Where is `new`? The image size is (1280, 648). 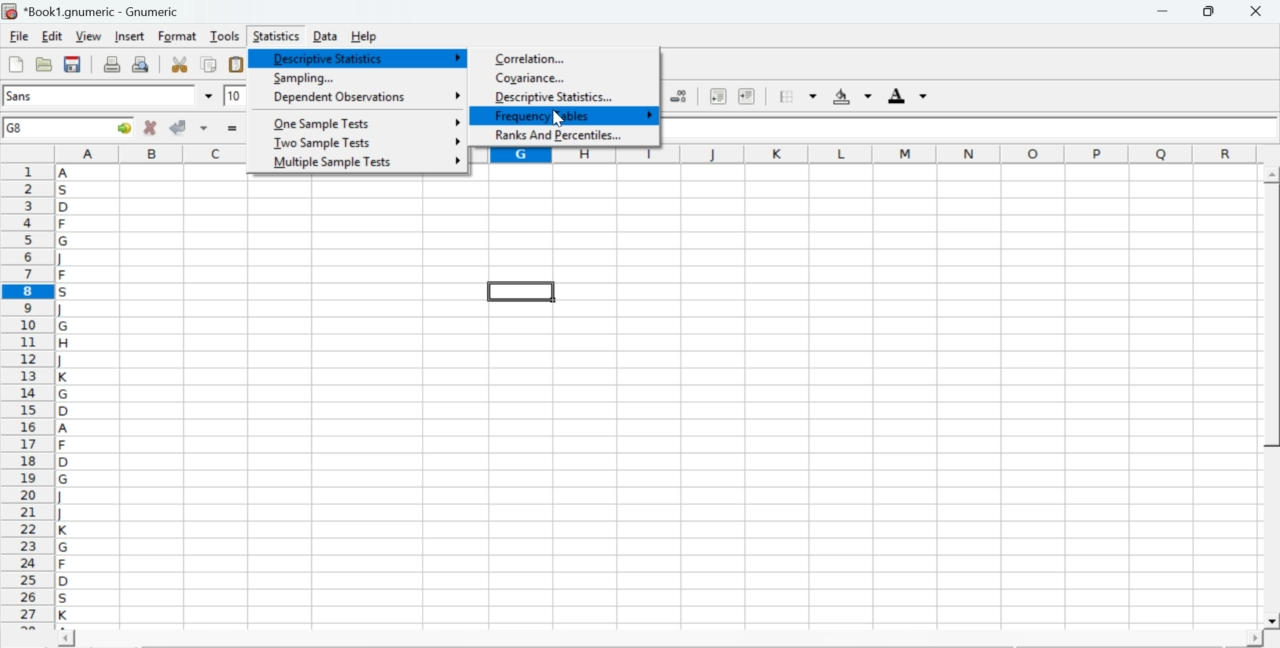
new is located at coordinates (15, 64).